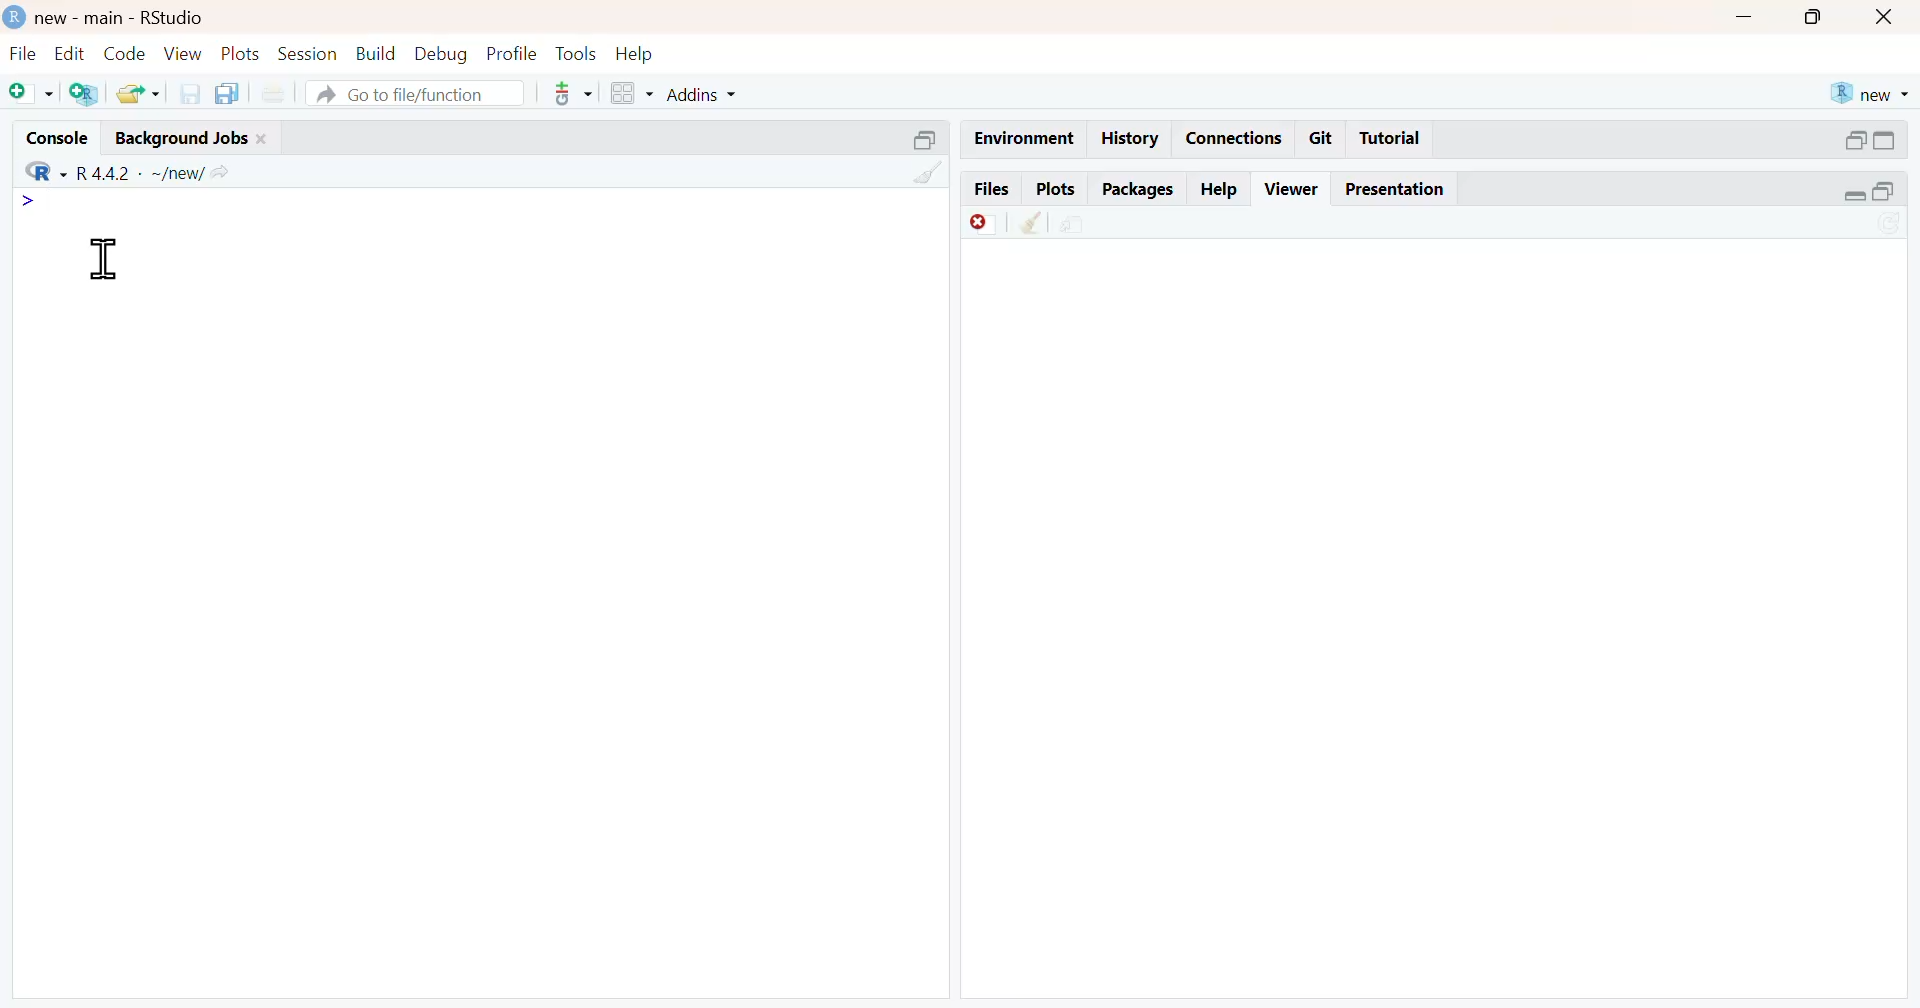  I want to click on close, so click(1889, 19).